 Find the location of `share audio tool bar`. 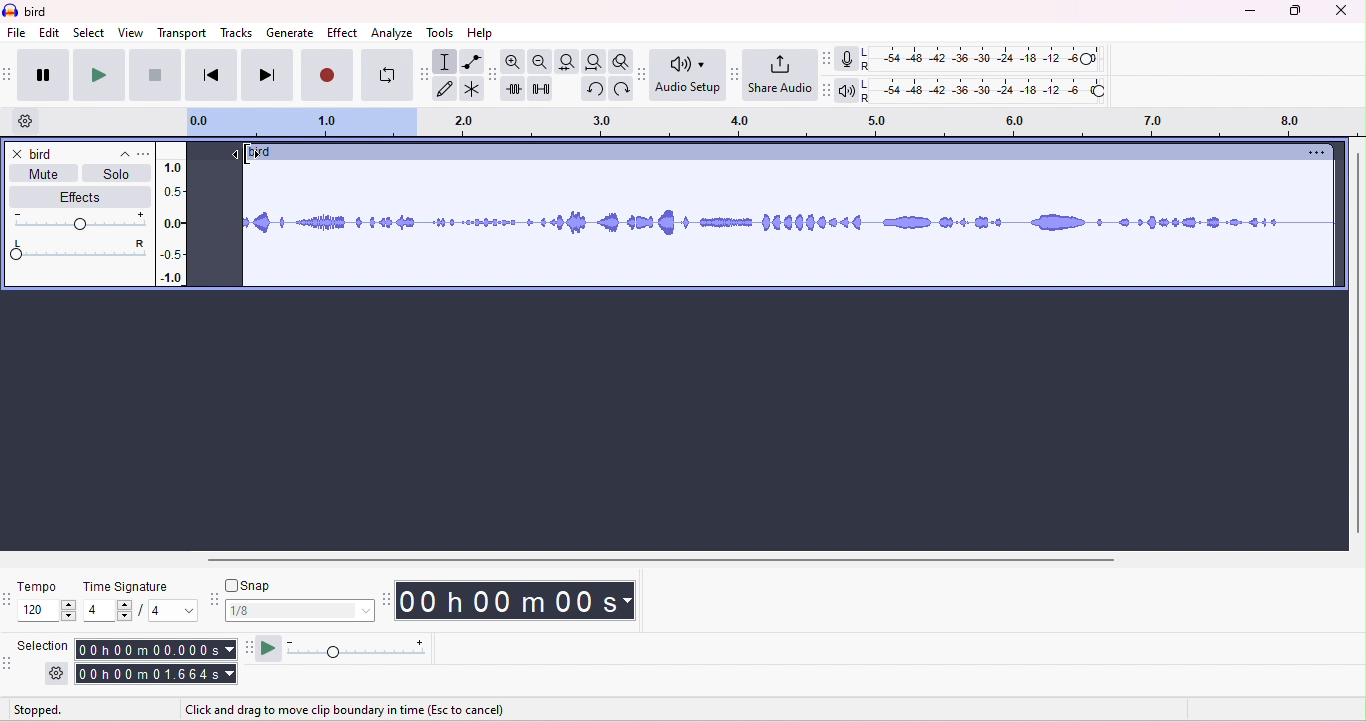

share audio tool bar is located at coordinates (734, 73).